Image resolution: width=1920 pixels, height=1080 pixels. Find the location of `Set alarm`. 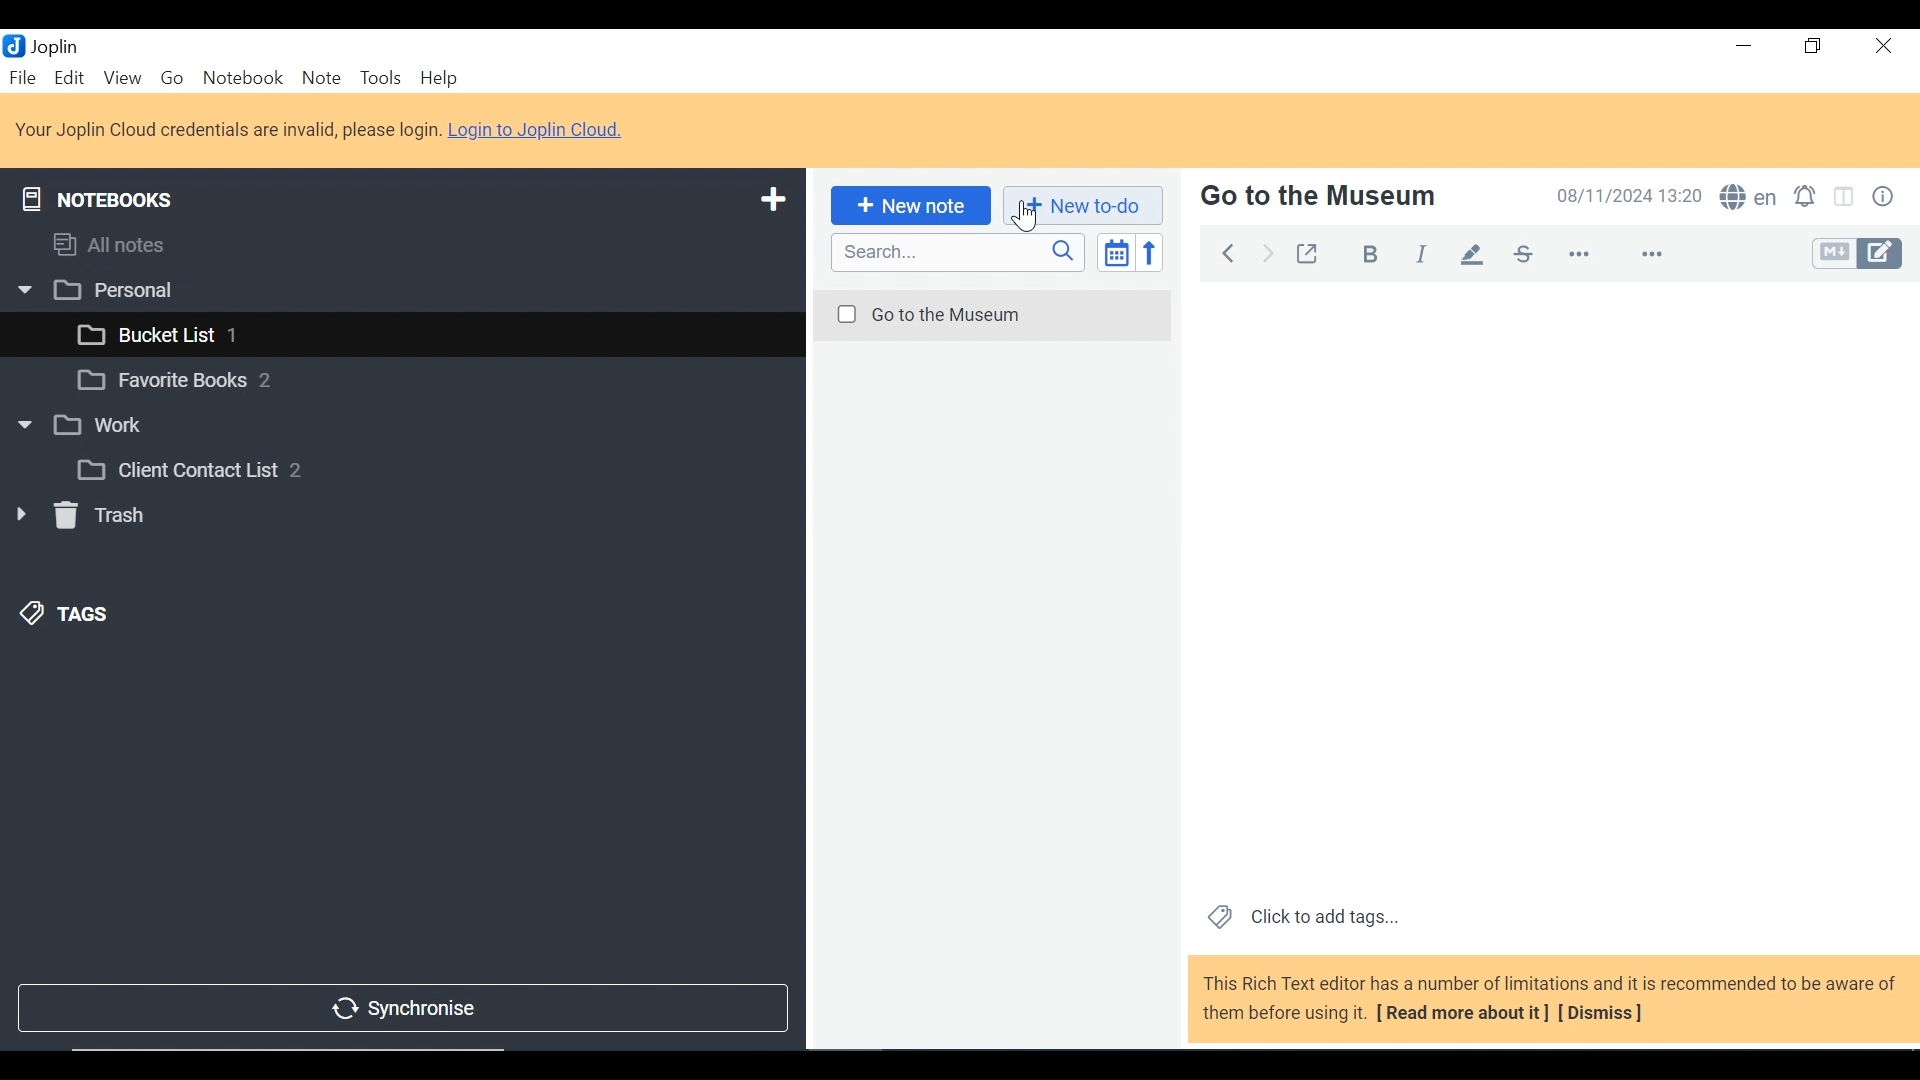

Set alarm is located at coordinates (1809, 198).